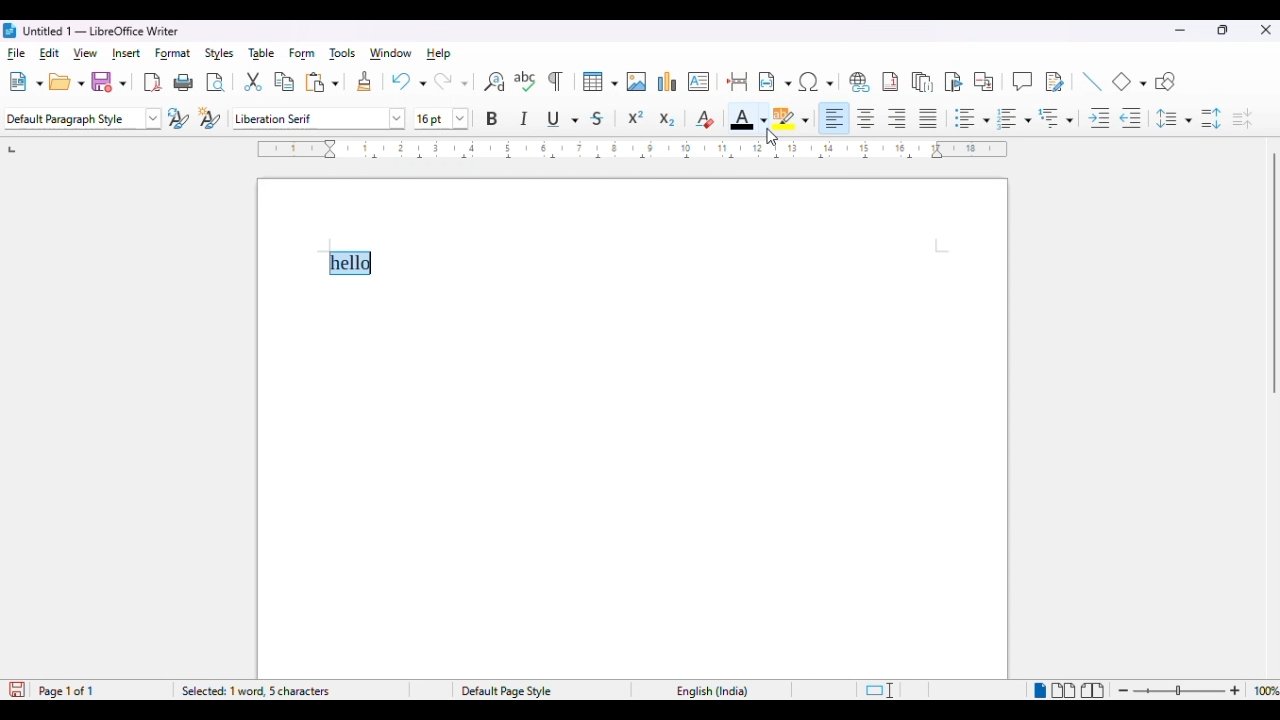 The height and width of the screenshot is (720, 1280). What do you see at coordinates (555, 81) in the screenshot?
I see `toggle formatting marks` at bounding box center [555, 81].